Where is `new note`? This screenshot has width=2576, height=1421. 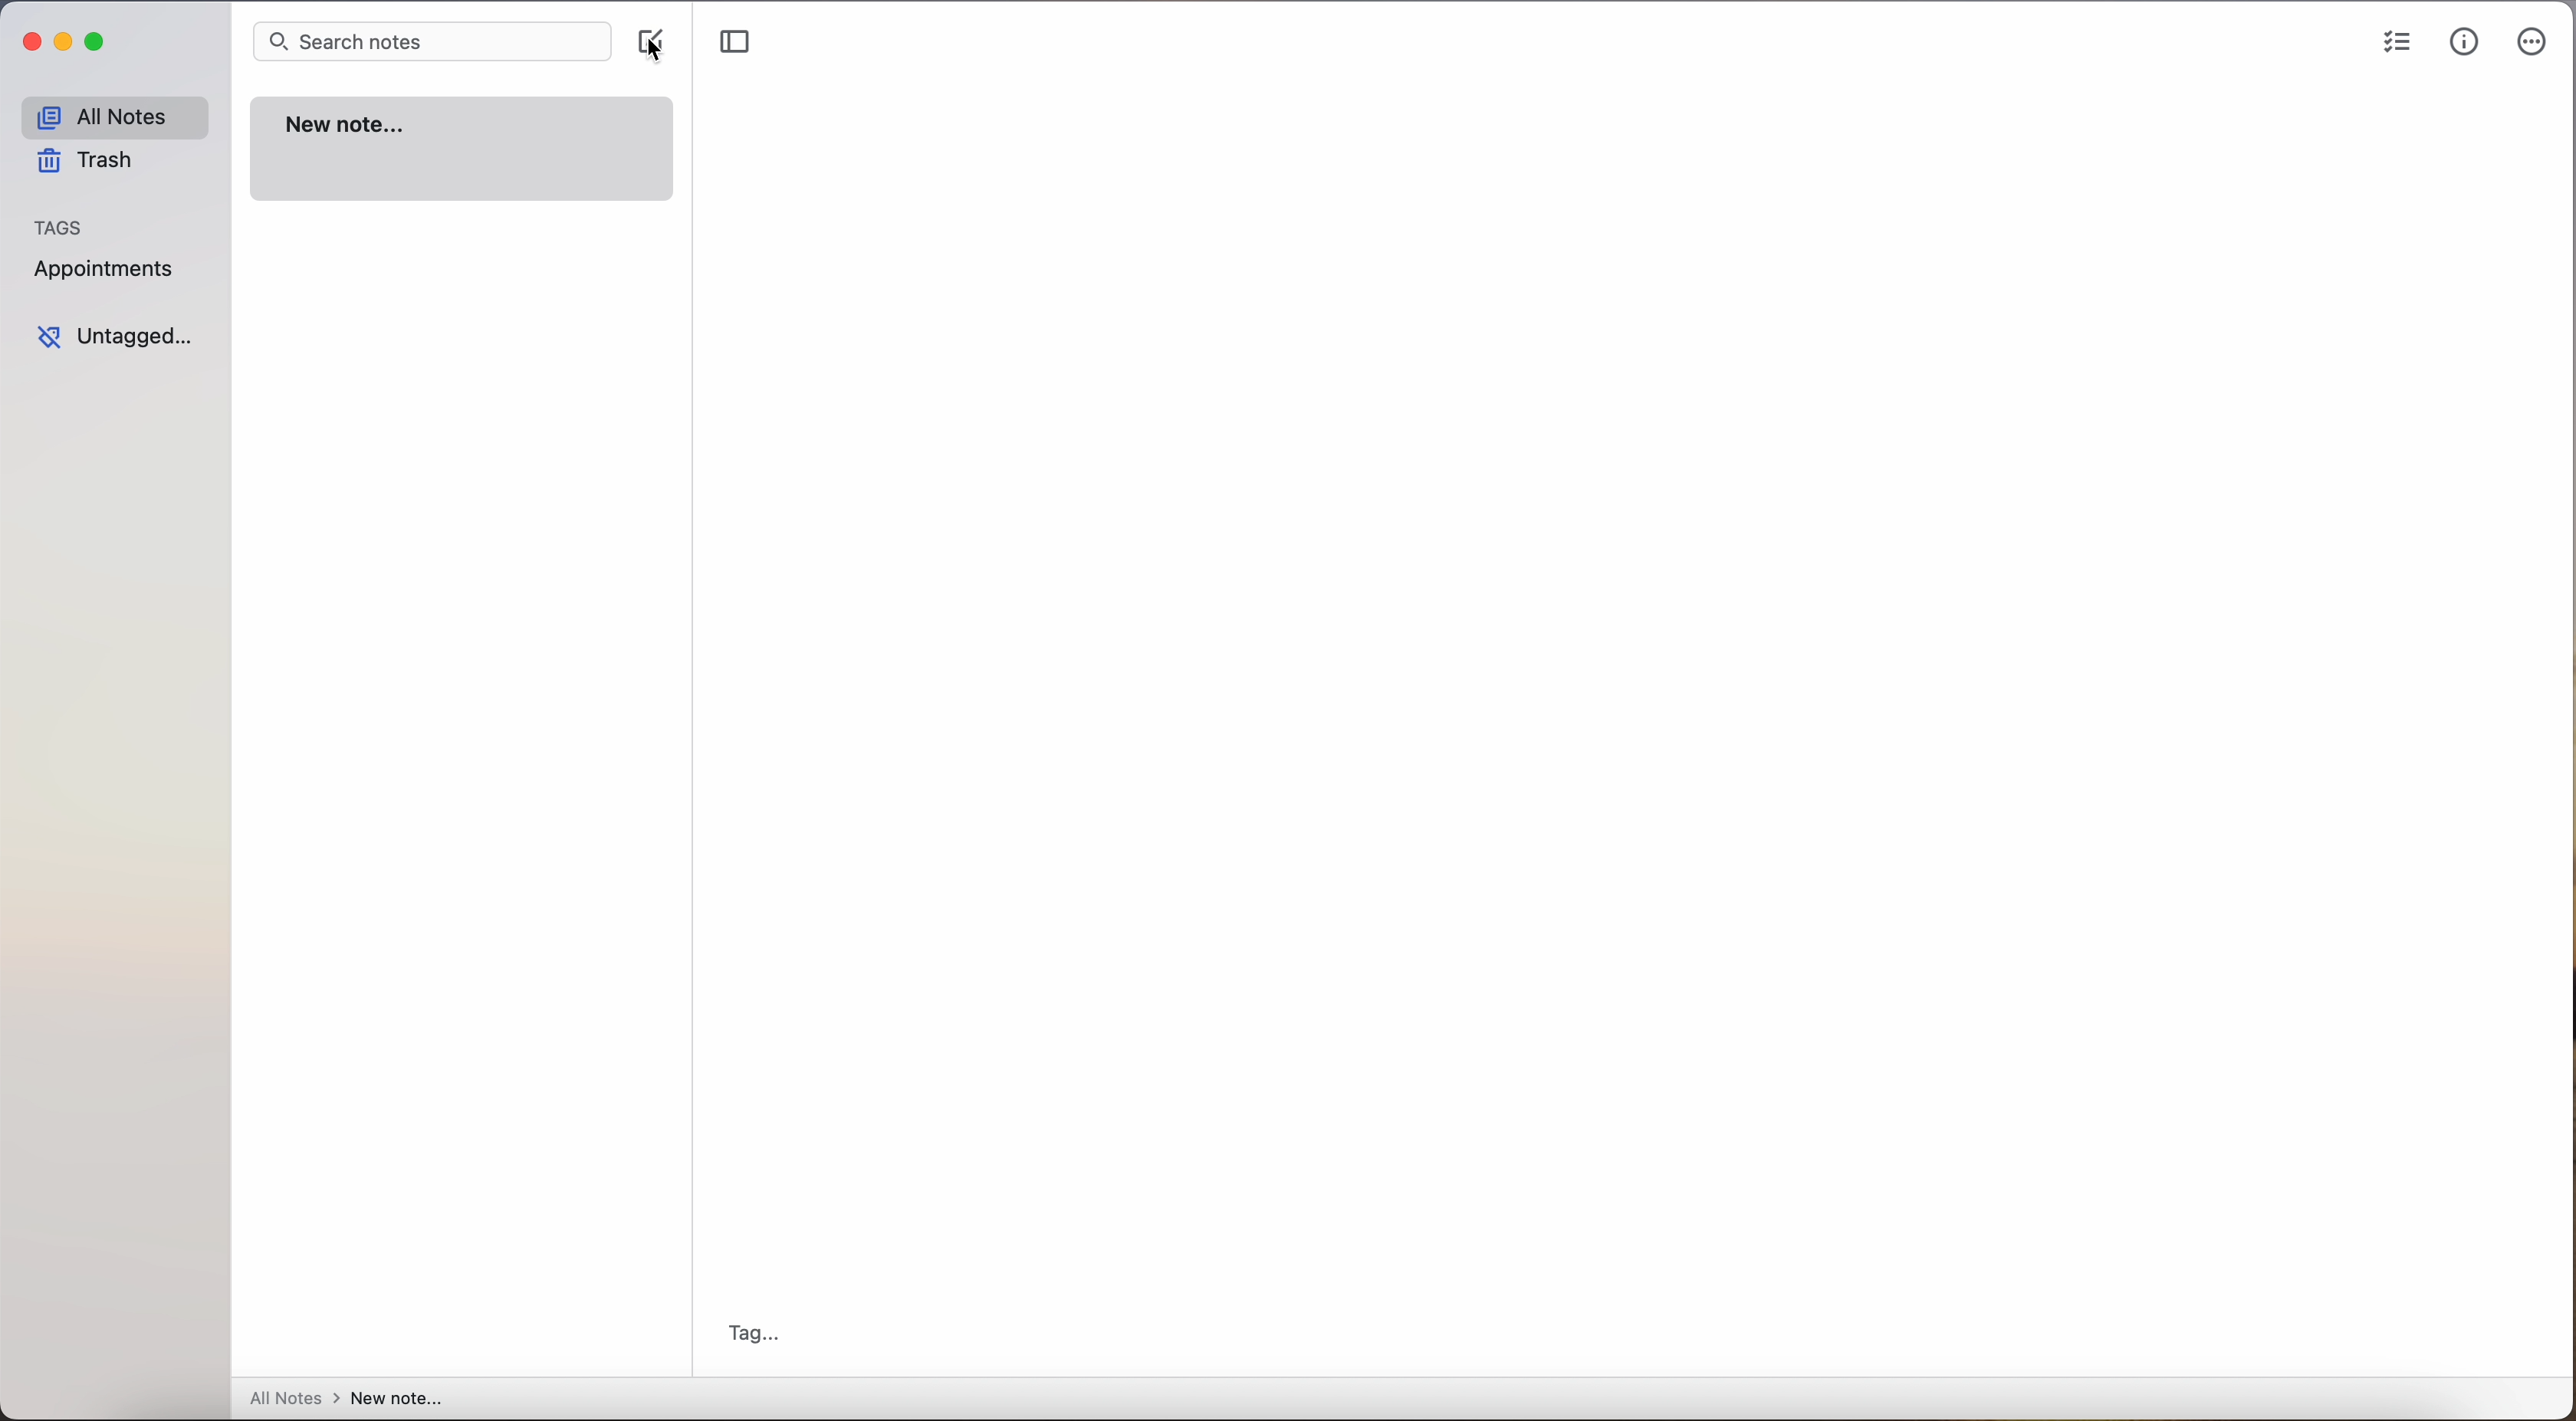 new note is located at coordinates (465, 149).